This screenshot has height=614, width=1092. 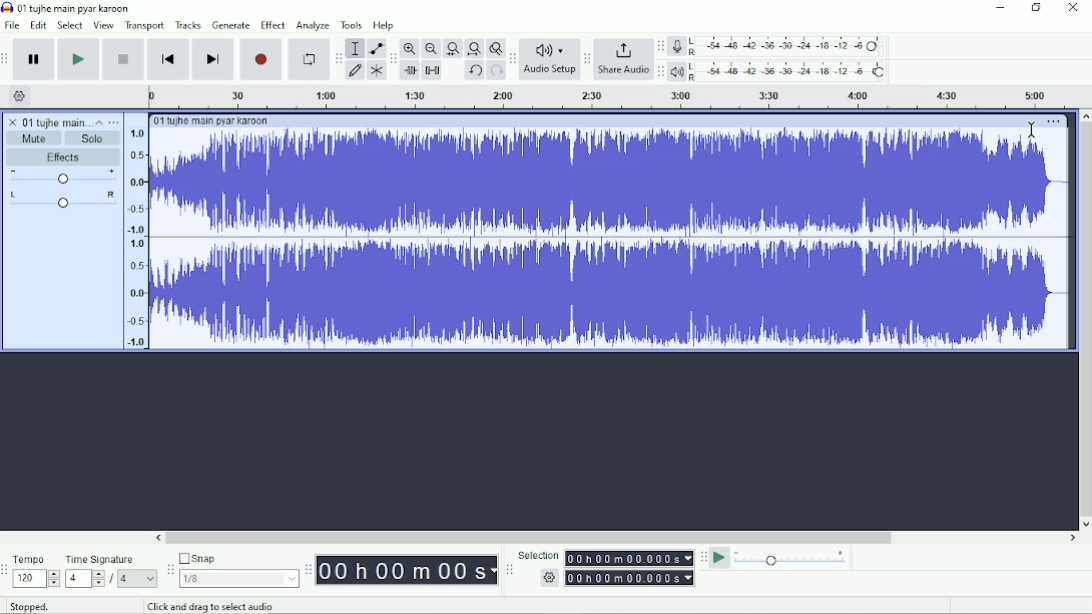 I want to click on Restore down, so click(x=1038, y=7).